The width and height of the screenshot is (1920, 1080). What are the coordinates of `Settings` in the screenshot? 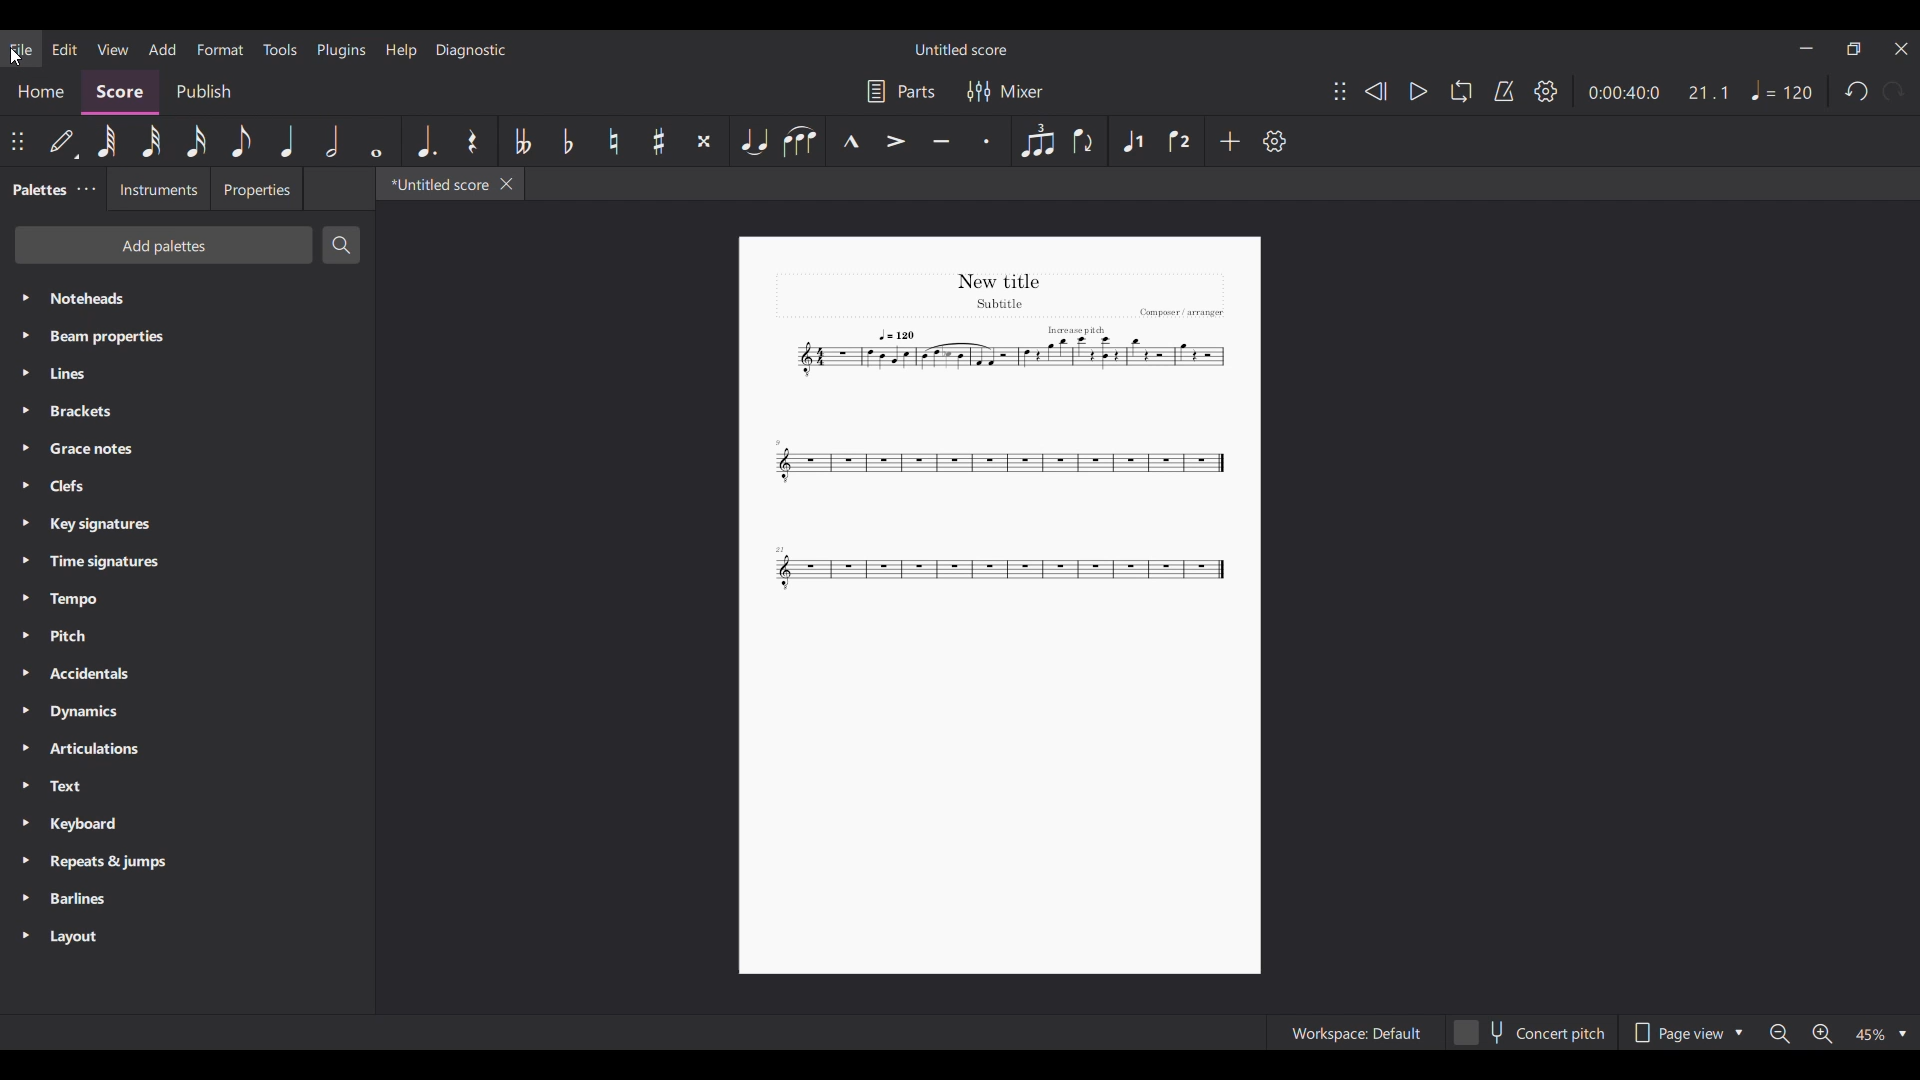 It's located at (1546, 91).